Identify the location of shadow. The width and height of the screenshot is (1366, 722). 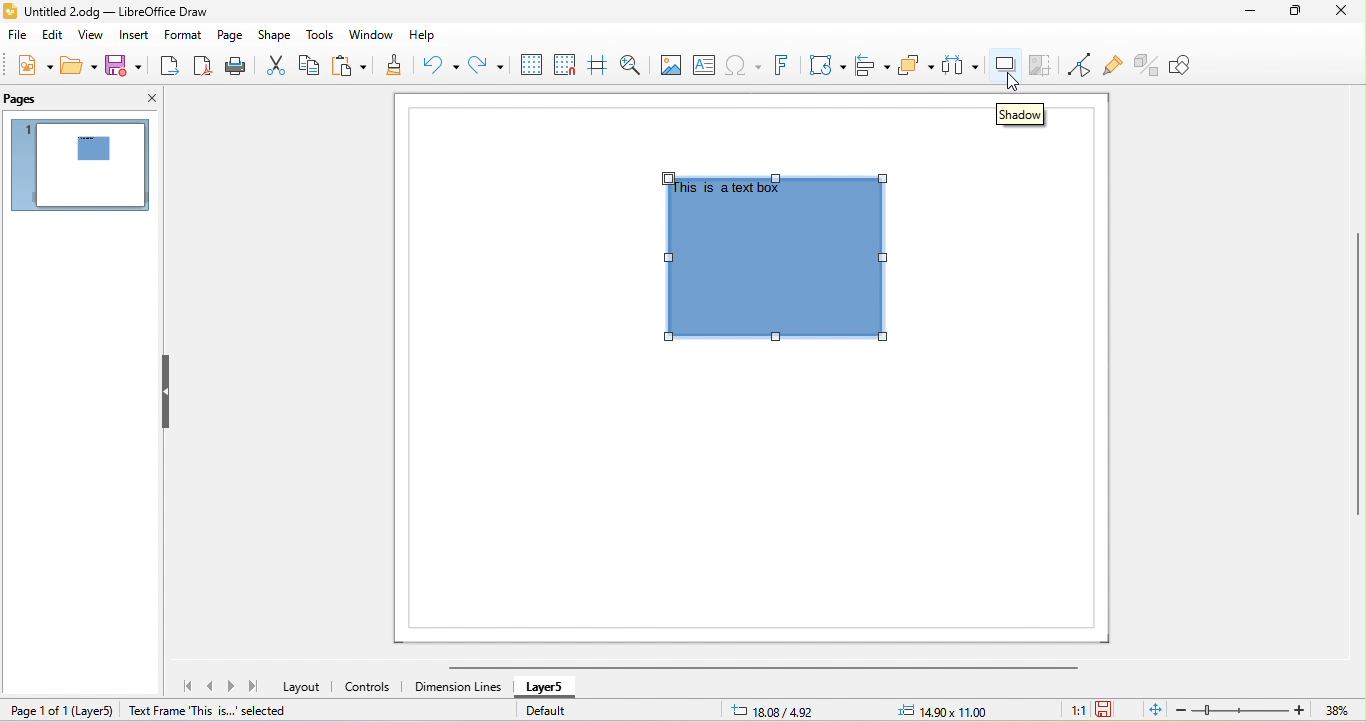
(1008, 63).